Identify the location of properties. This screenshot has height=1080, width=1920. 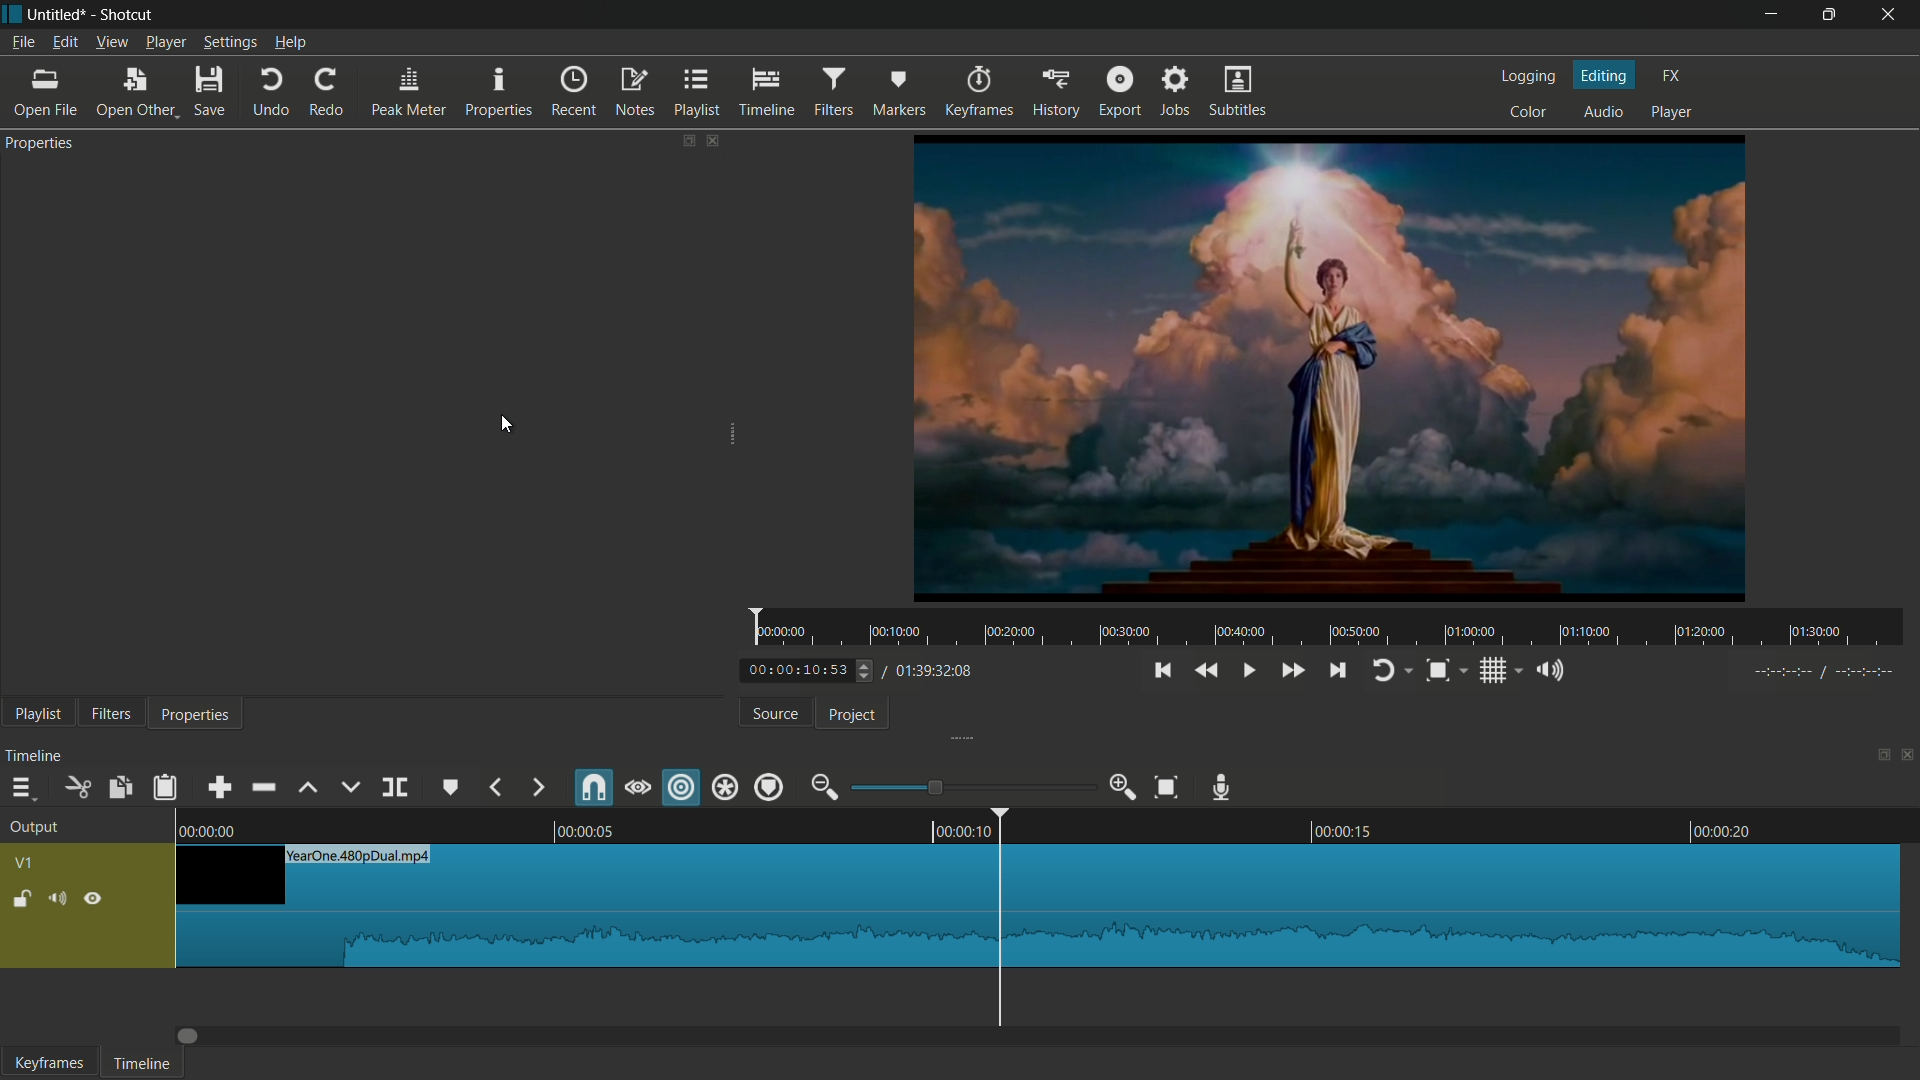
(39, 143).